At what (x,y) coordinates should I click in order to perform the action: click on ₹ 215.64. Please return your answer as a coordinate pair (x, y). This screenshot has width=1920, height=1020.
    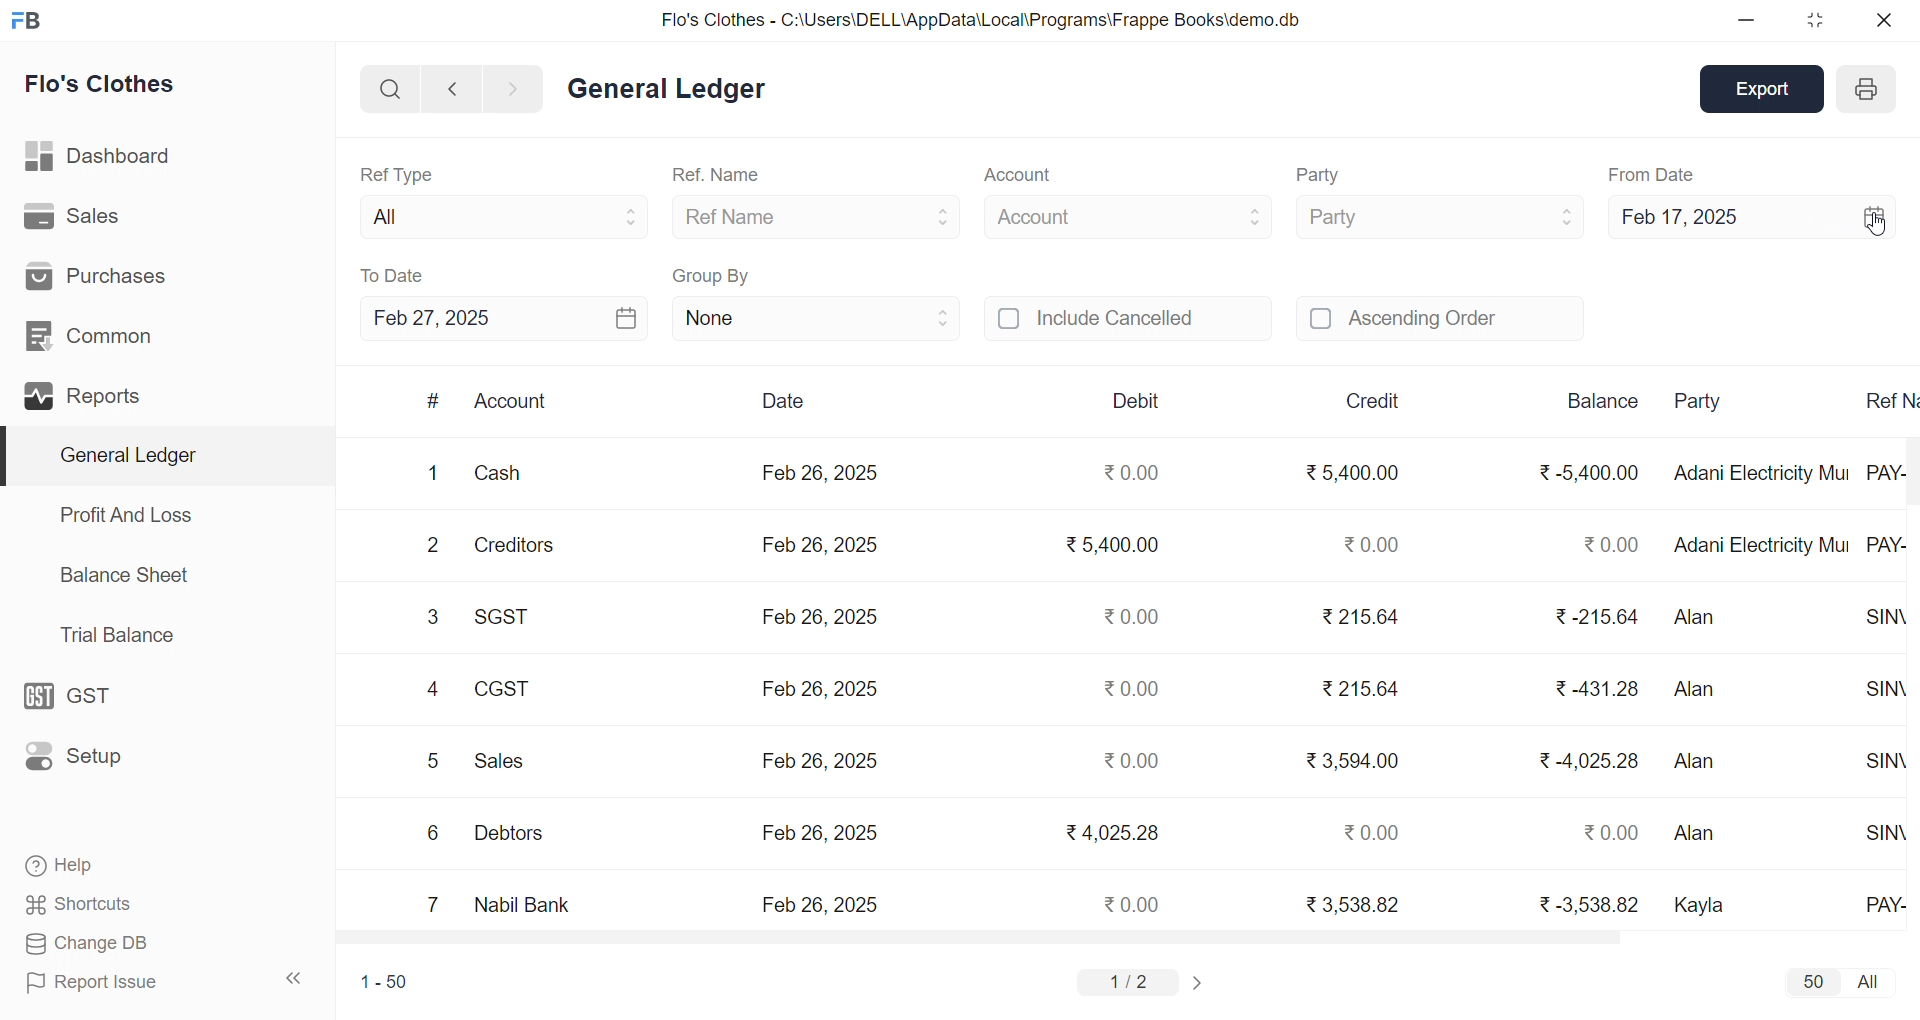
    Looking at the image, I should click on (1361, 691).